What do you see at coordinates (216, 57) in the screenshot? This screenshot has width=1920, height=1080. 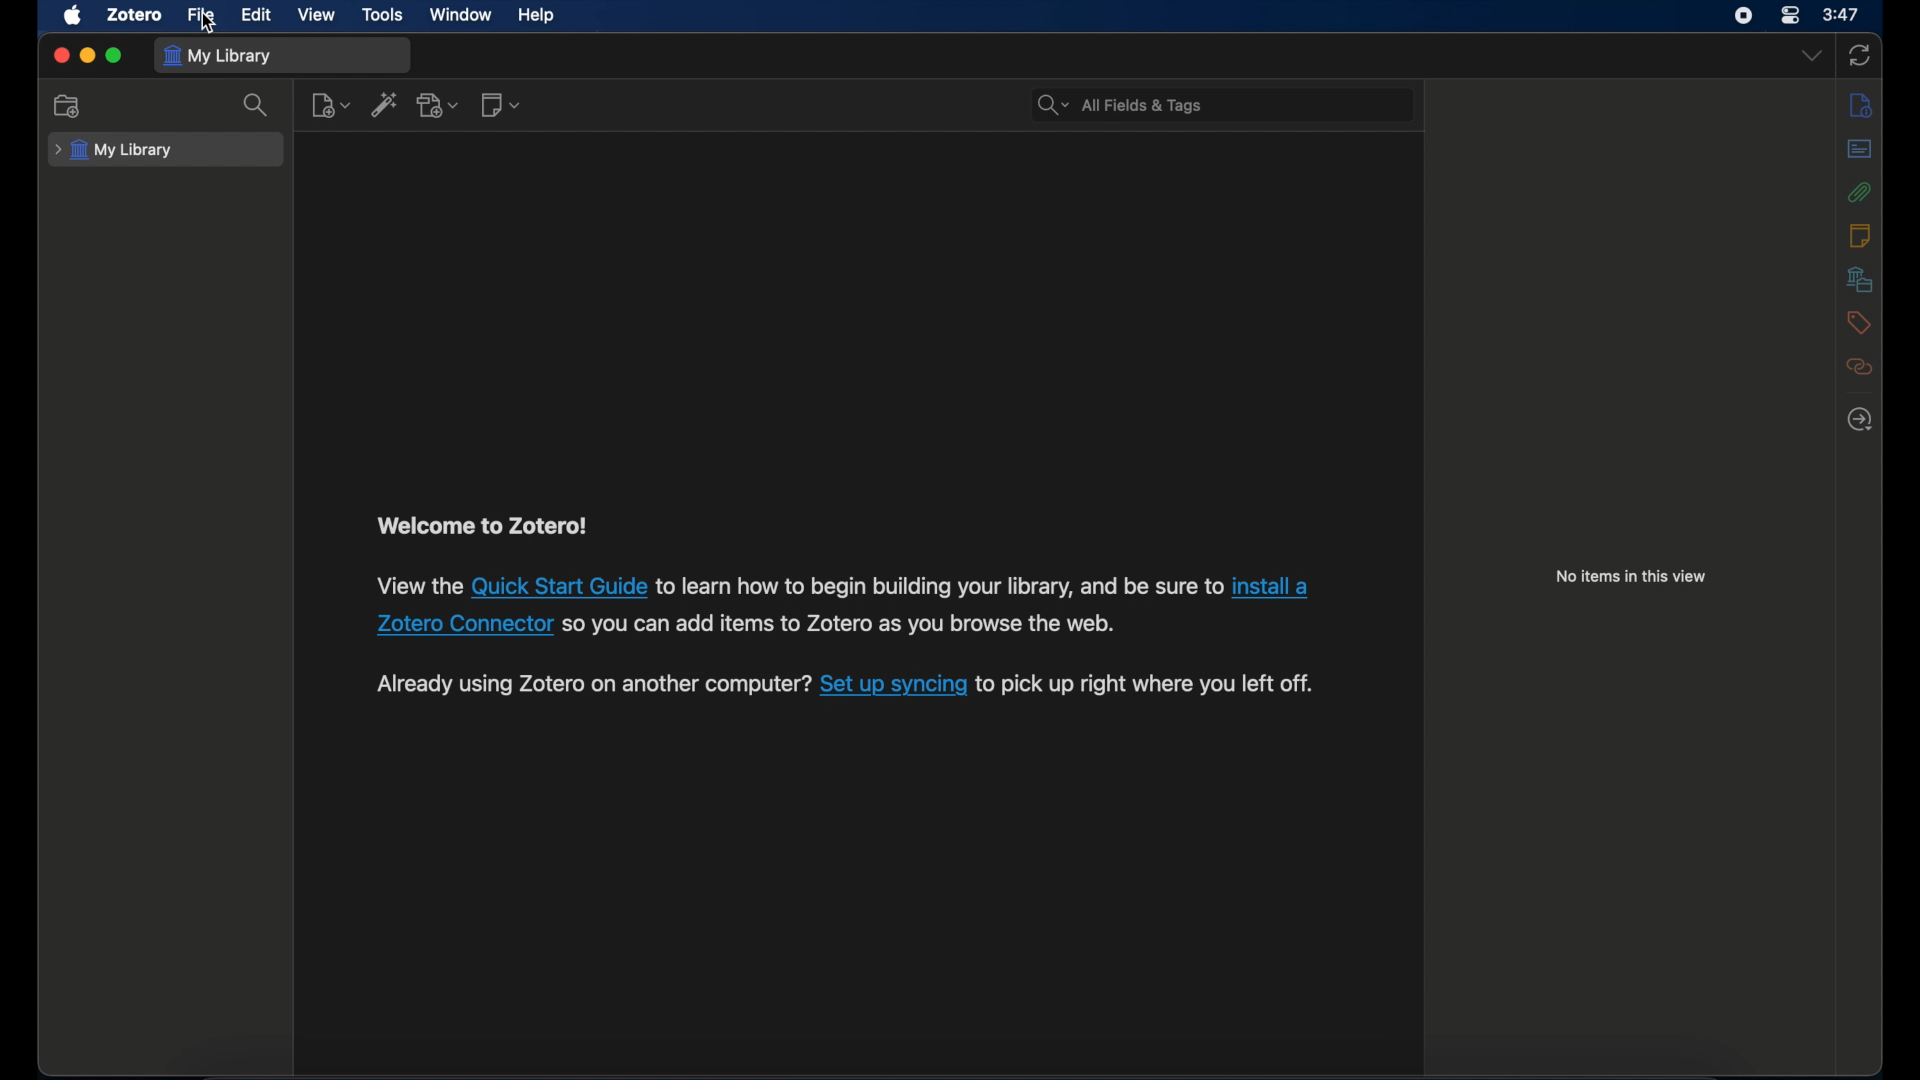 I see `my library` at bounding box center [216, 57].